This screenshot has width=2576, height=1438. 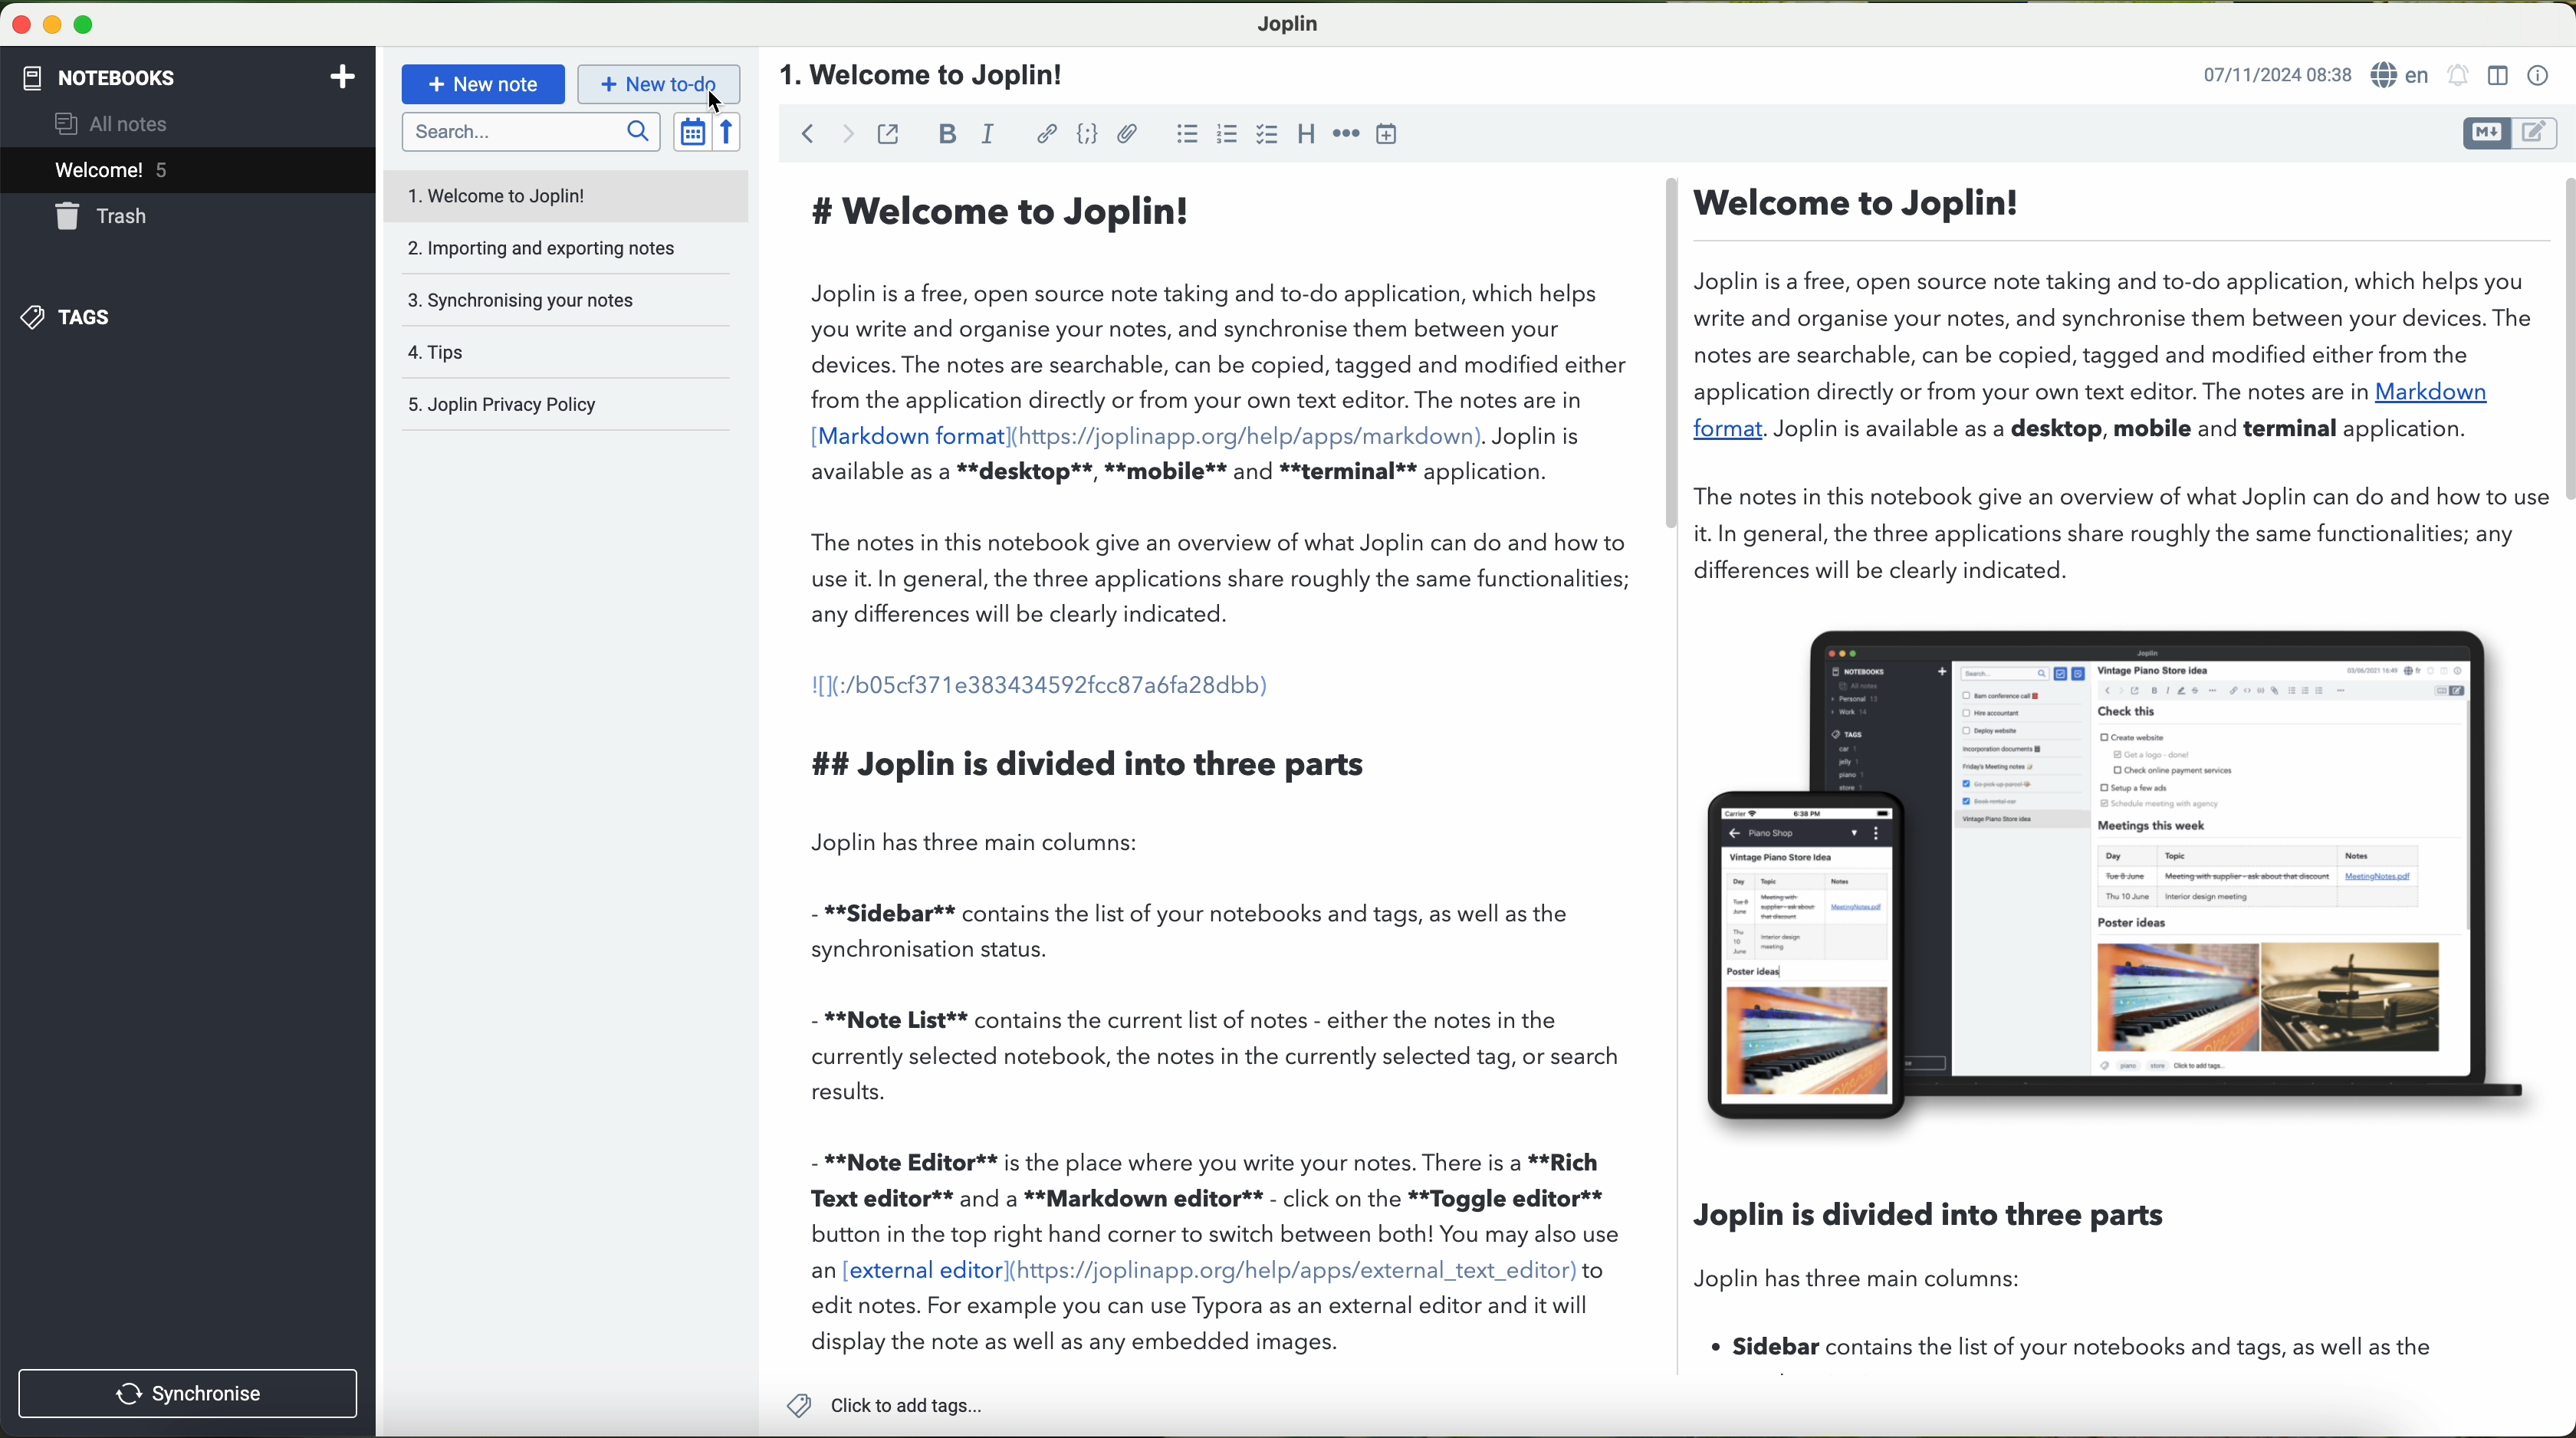 What do you see at coordinates (985, 135) in the screenshot?
I see `italic` at bounding box center [985, 135].